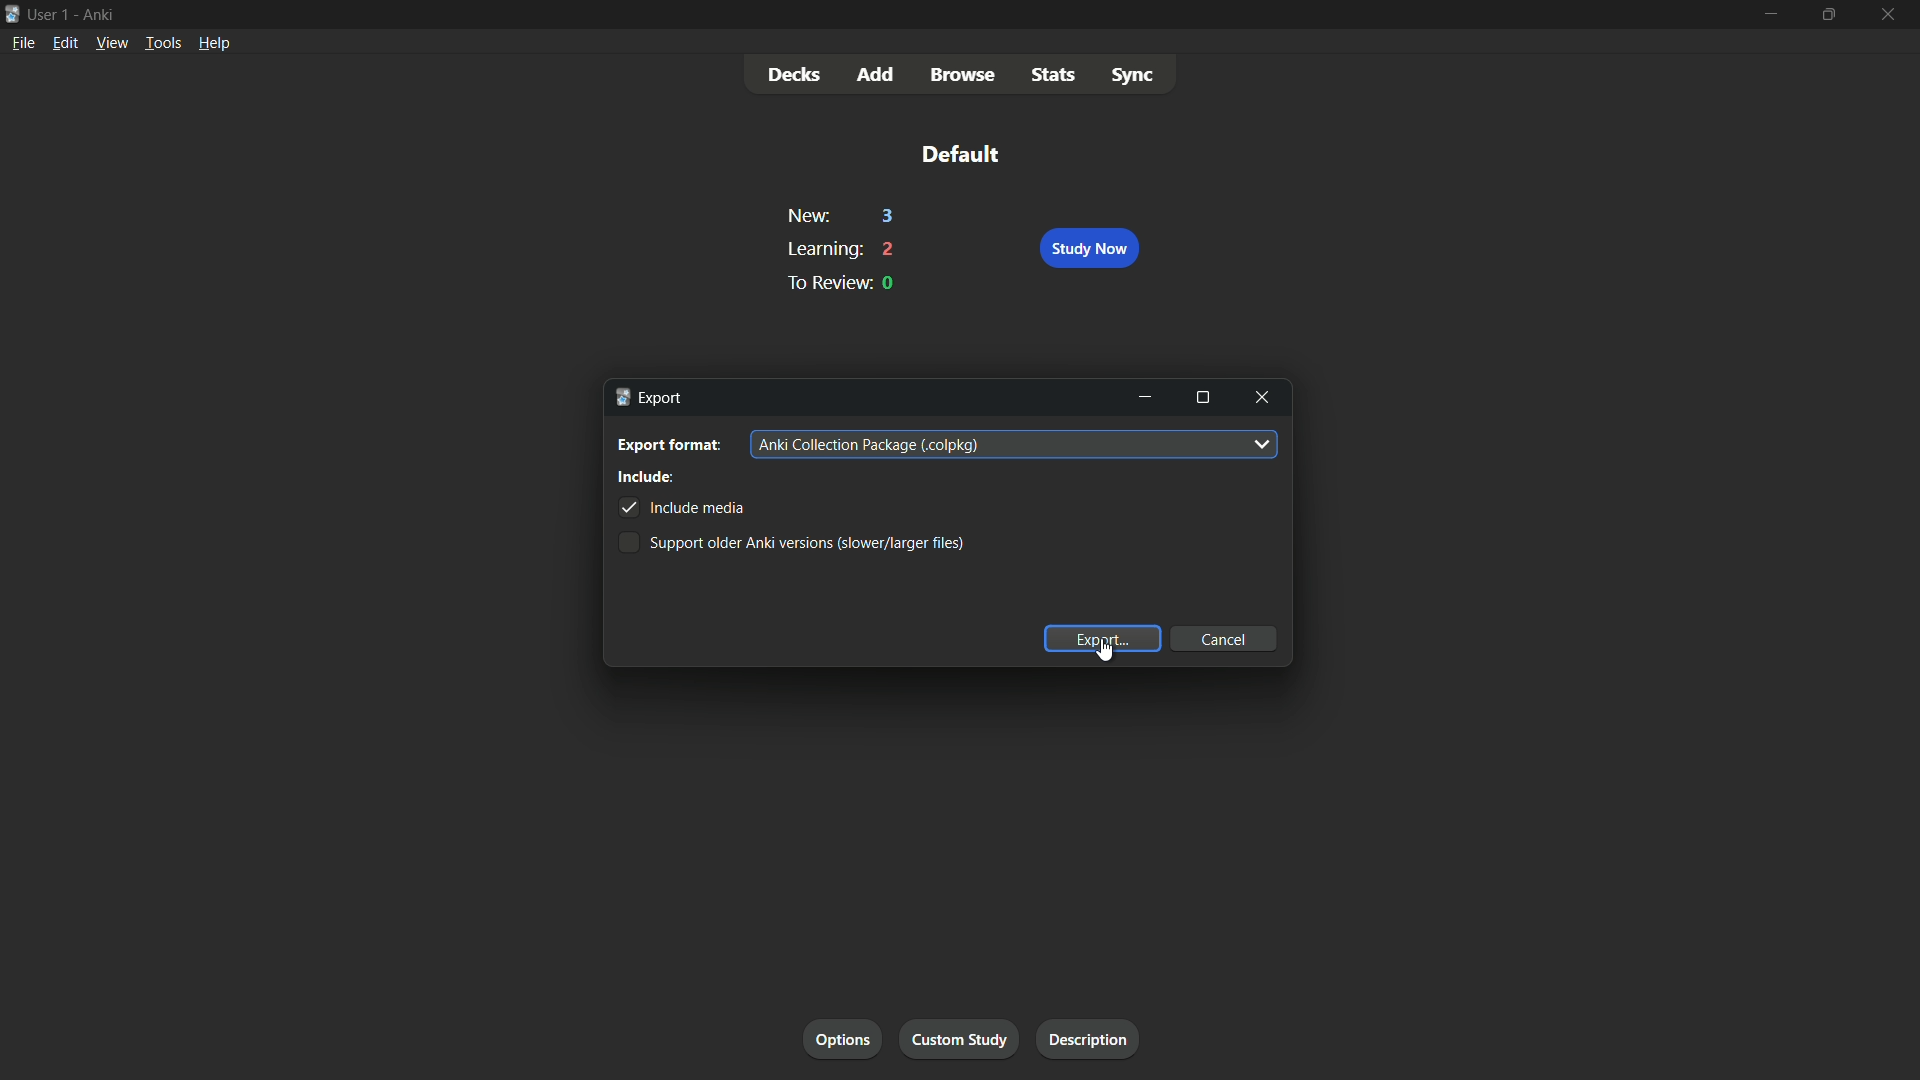  What do you see at coordinates (100, 13) in the screenshot?
I see `app name` at bounding box center [100, 13].